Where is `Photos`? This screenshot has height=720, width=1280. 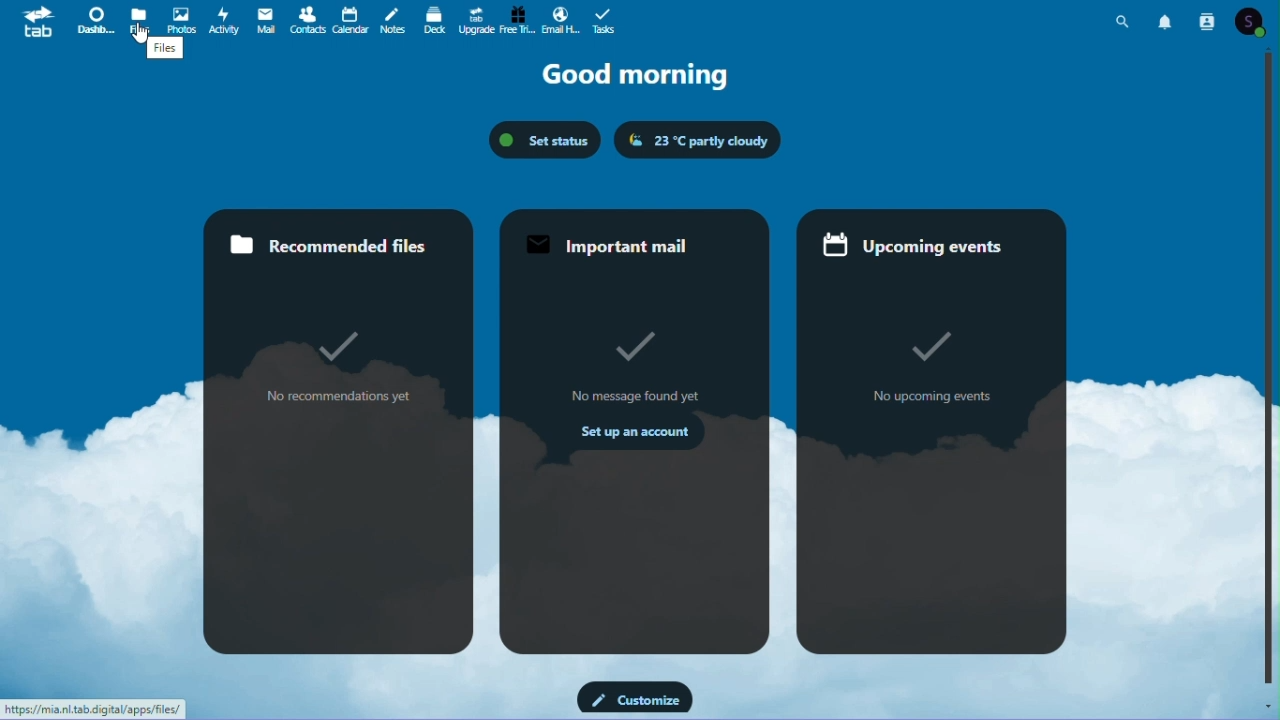 Photos is located at coordinates (181, 20).